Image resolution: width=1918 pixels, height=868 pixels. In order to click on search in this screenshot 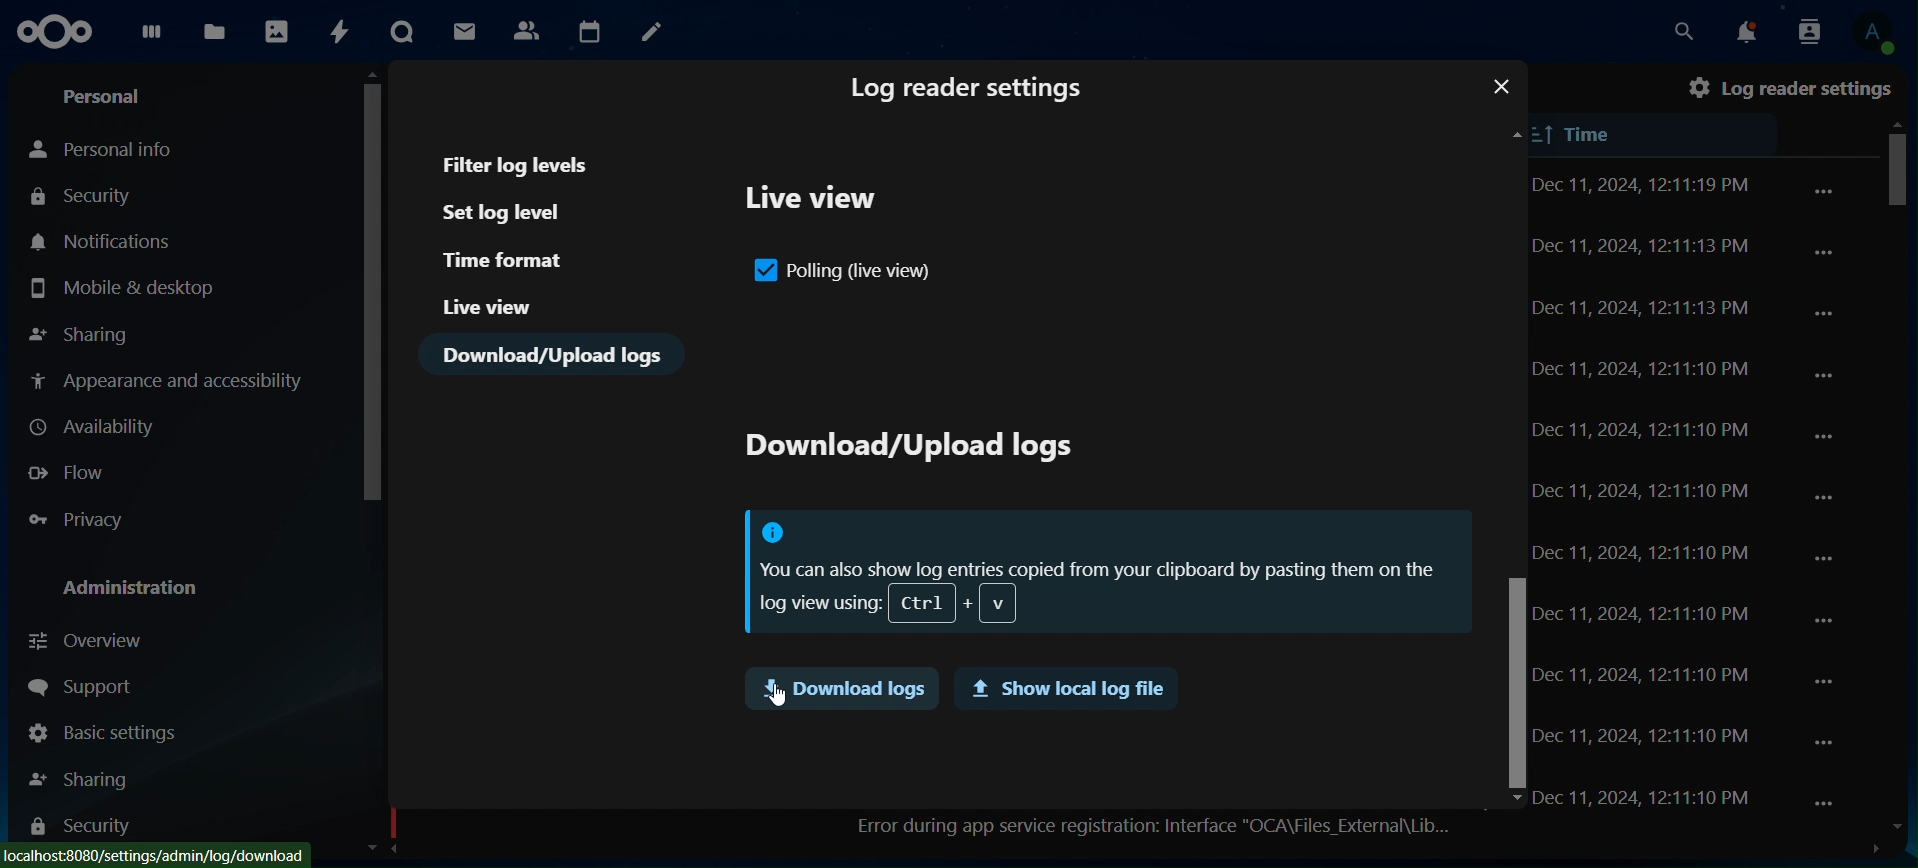, I will do `click(1681, 32)`.